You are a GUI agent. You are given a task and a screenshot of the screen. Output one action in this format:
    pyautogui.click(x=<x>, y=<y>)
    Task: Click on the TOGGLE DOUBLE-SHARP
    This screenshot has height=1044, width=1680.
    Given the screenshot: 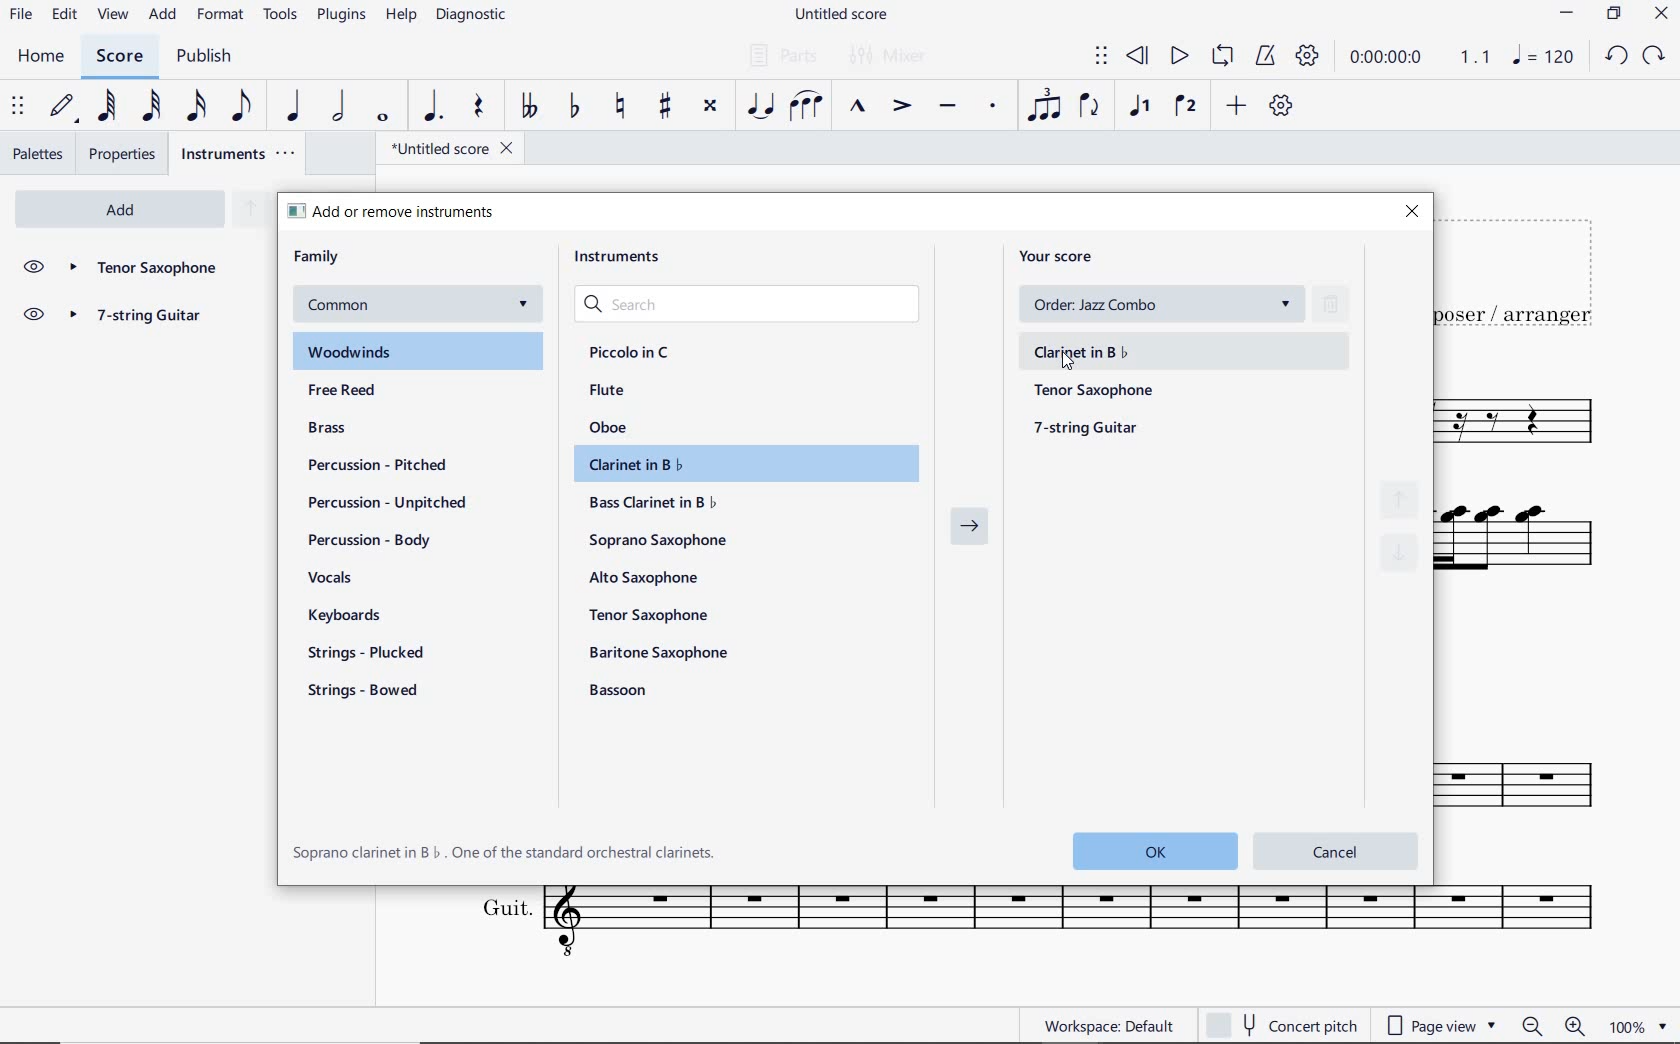 What is the action you would take?
    pyautogui.click(x=710, y=108)
    